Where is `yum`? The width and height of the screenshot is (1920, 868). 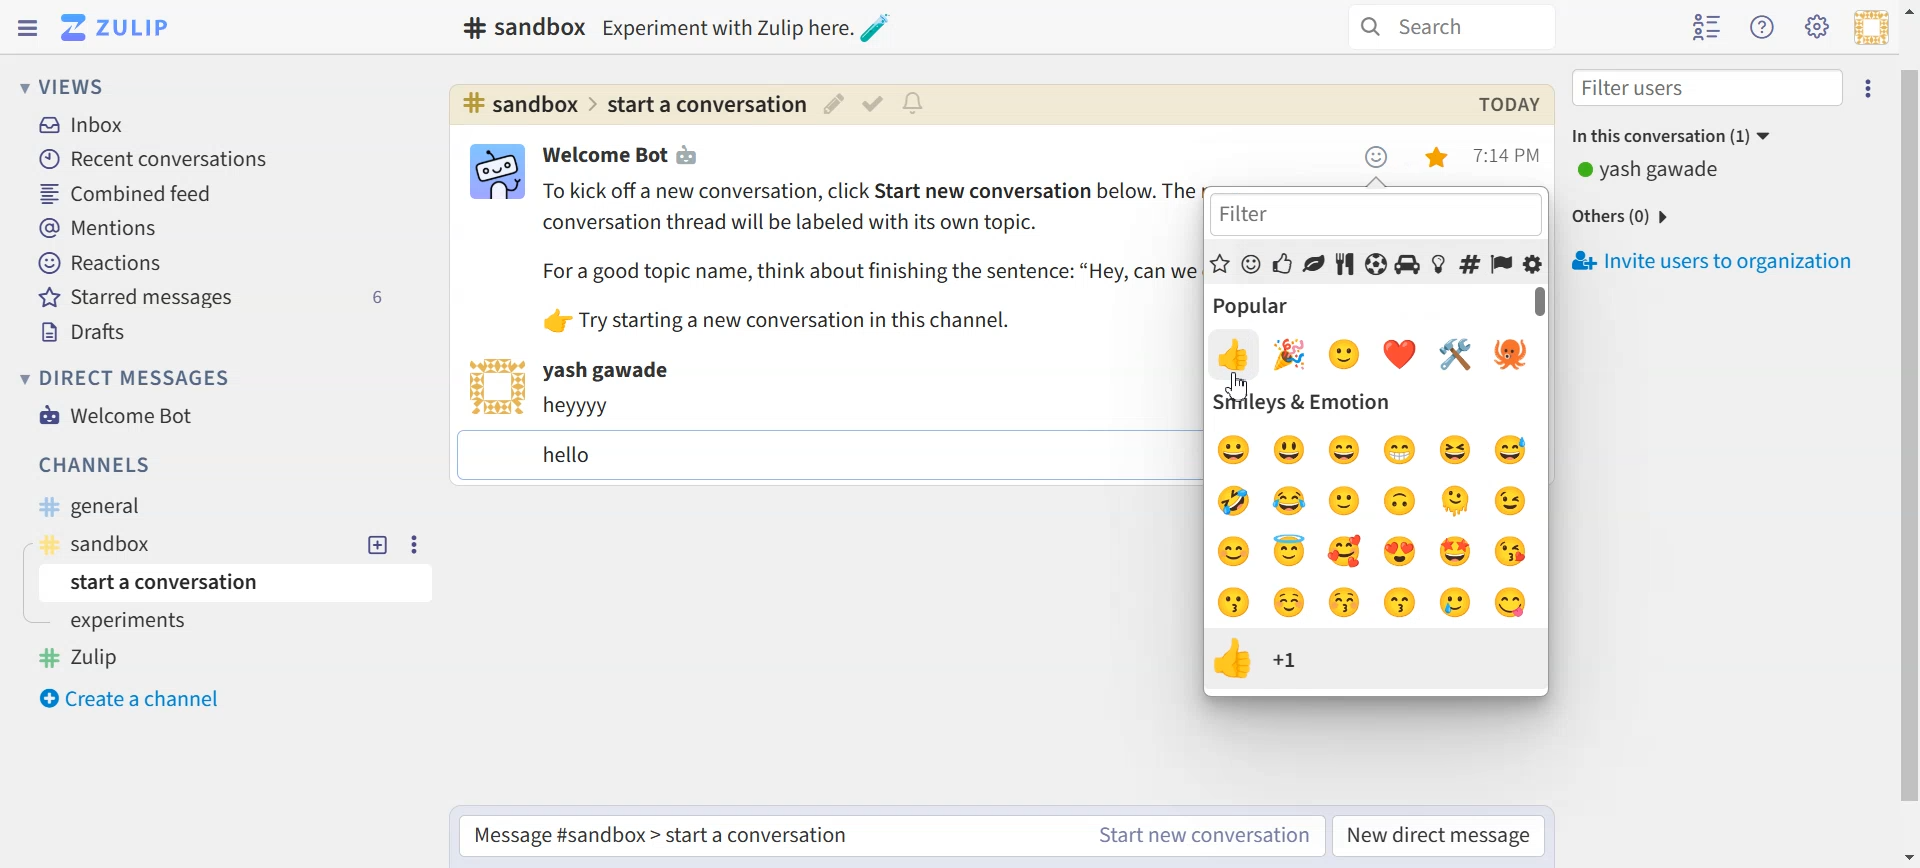 yum is located at coordinates (1509, 605).